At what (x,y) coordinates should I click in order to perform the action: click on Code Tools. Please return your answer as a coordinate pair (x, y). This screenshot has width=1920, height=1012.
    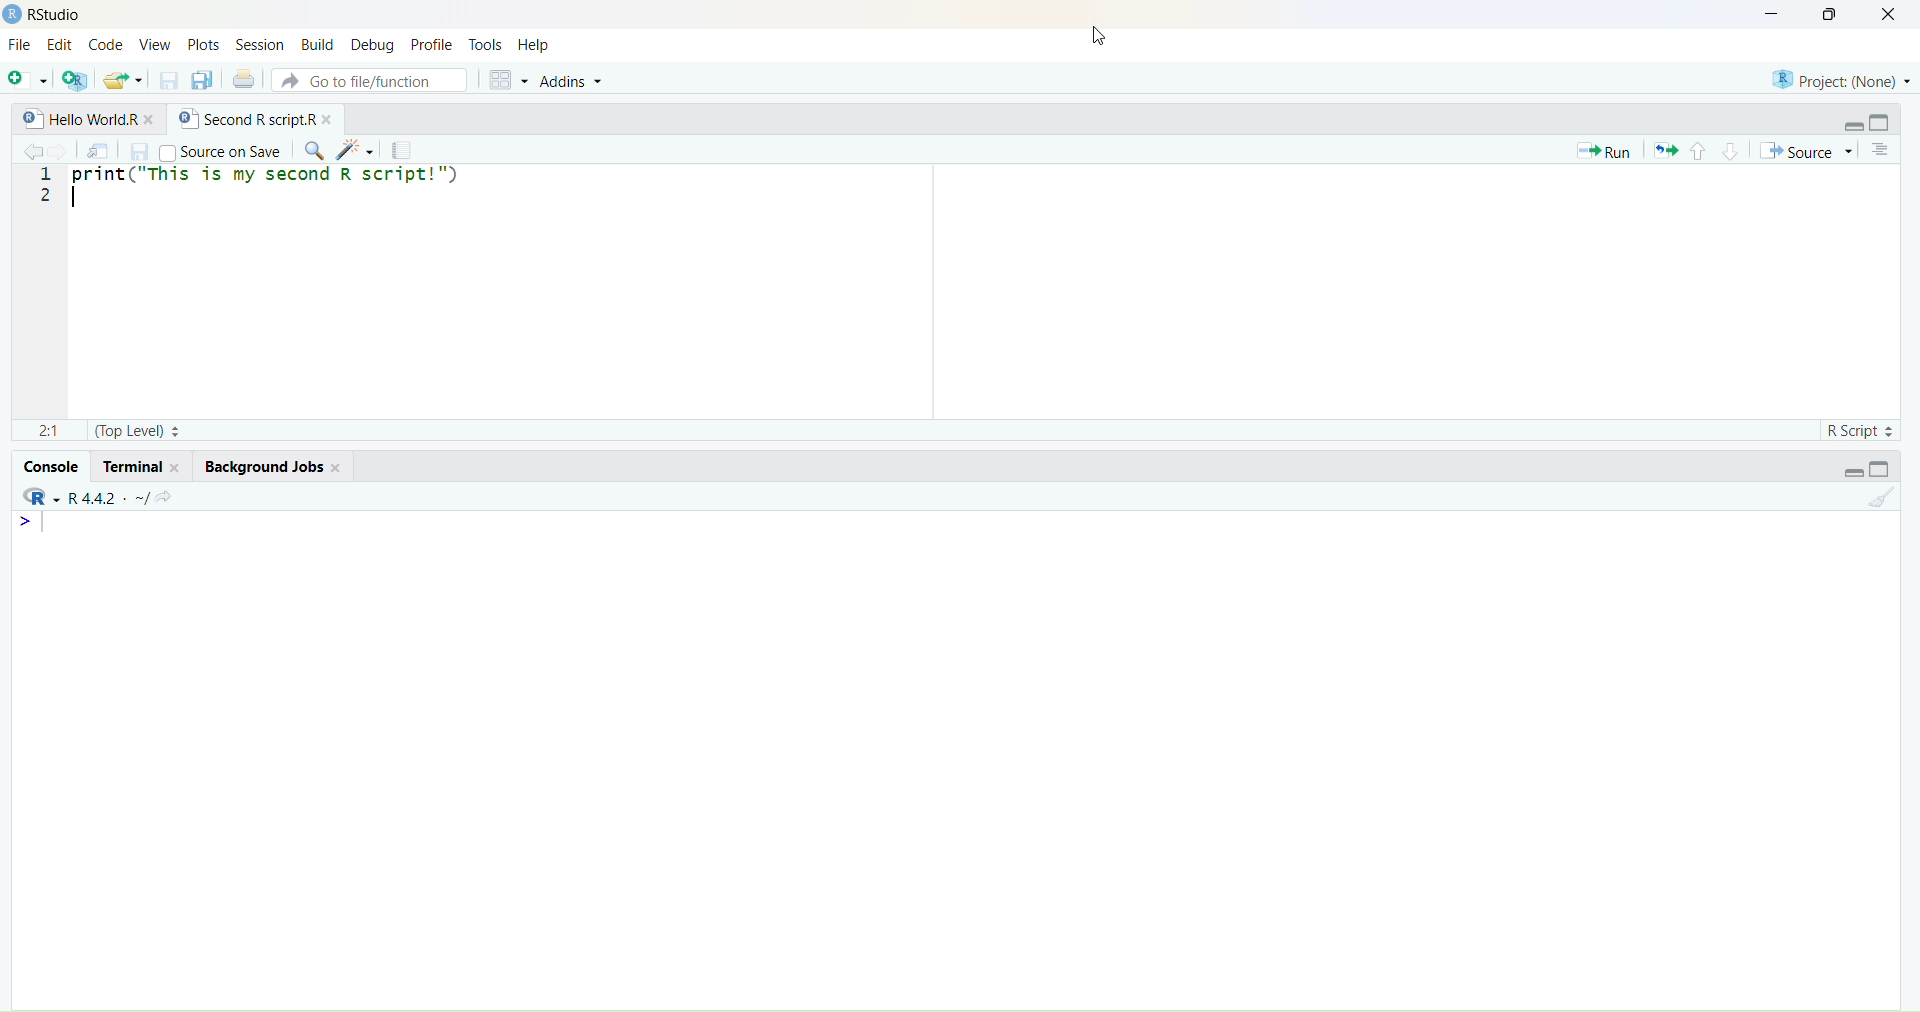
    Looking at the image, I should click on (356, 149).